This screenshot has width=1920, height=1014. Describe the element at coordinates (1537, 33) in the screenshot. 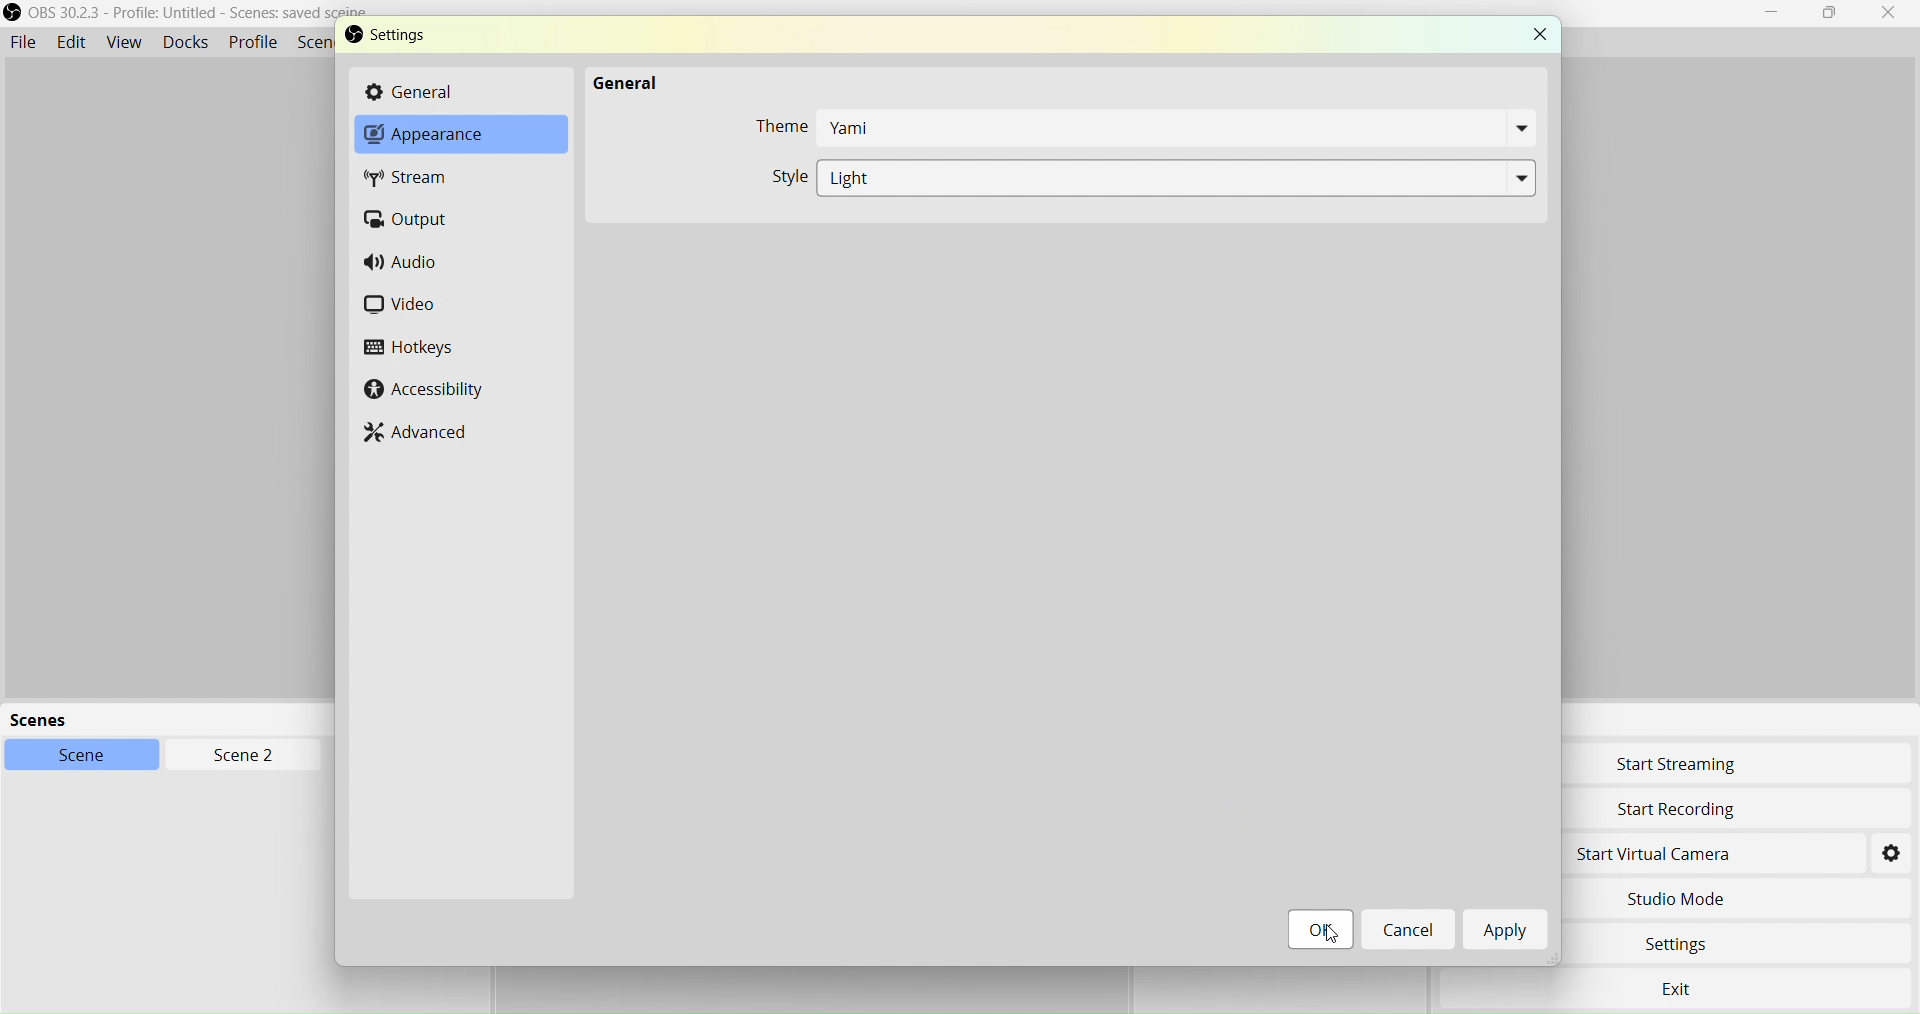

I see `Close` at that location.